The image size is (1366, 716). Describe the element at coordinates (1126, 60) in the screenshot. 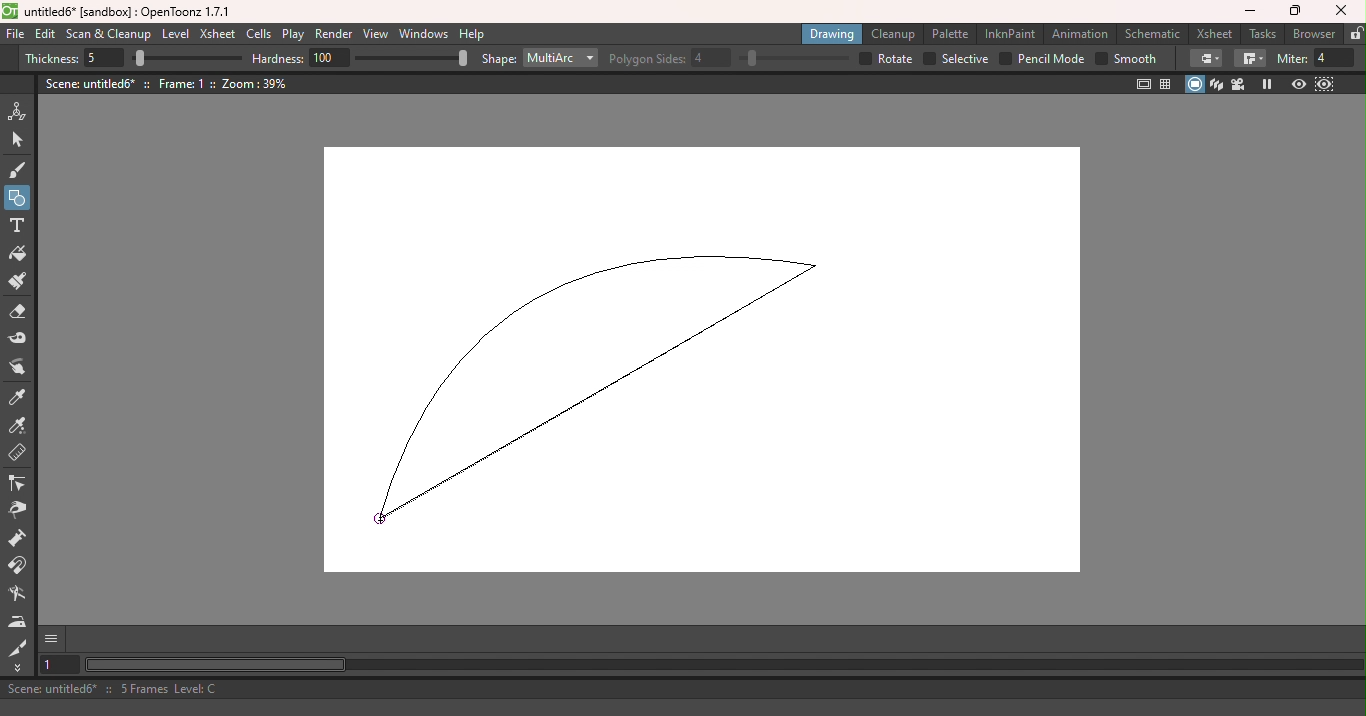

I see `Smooth` at that location.